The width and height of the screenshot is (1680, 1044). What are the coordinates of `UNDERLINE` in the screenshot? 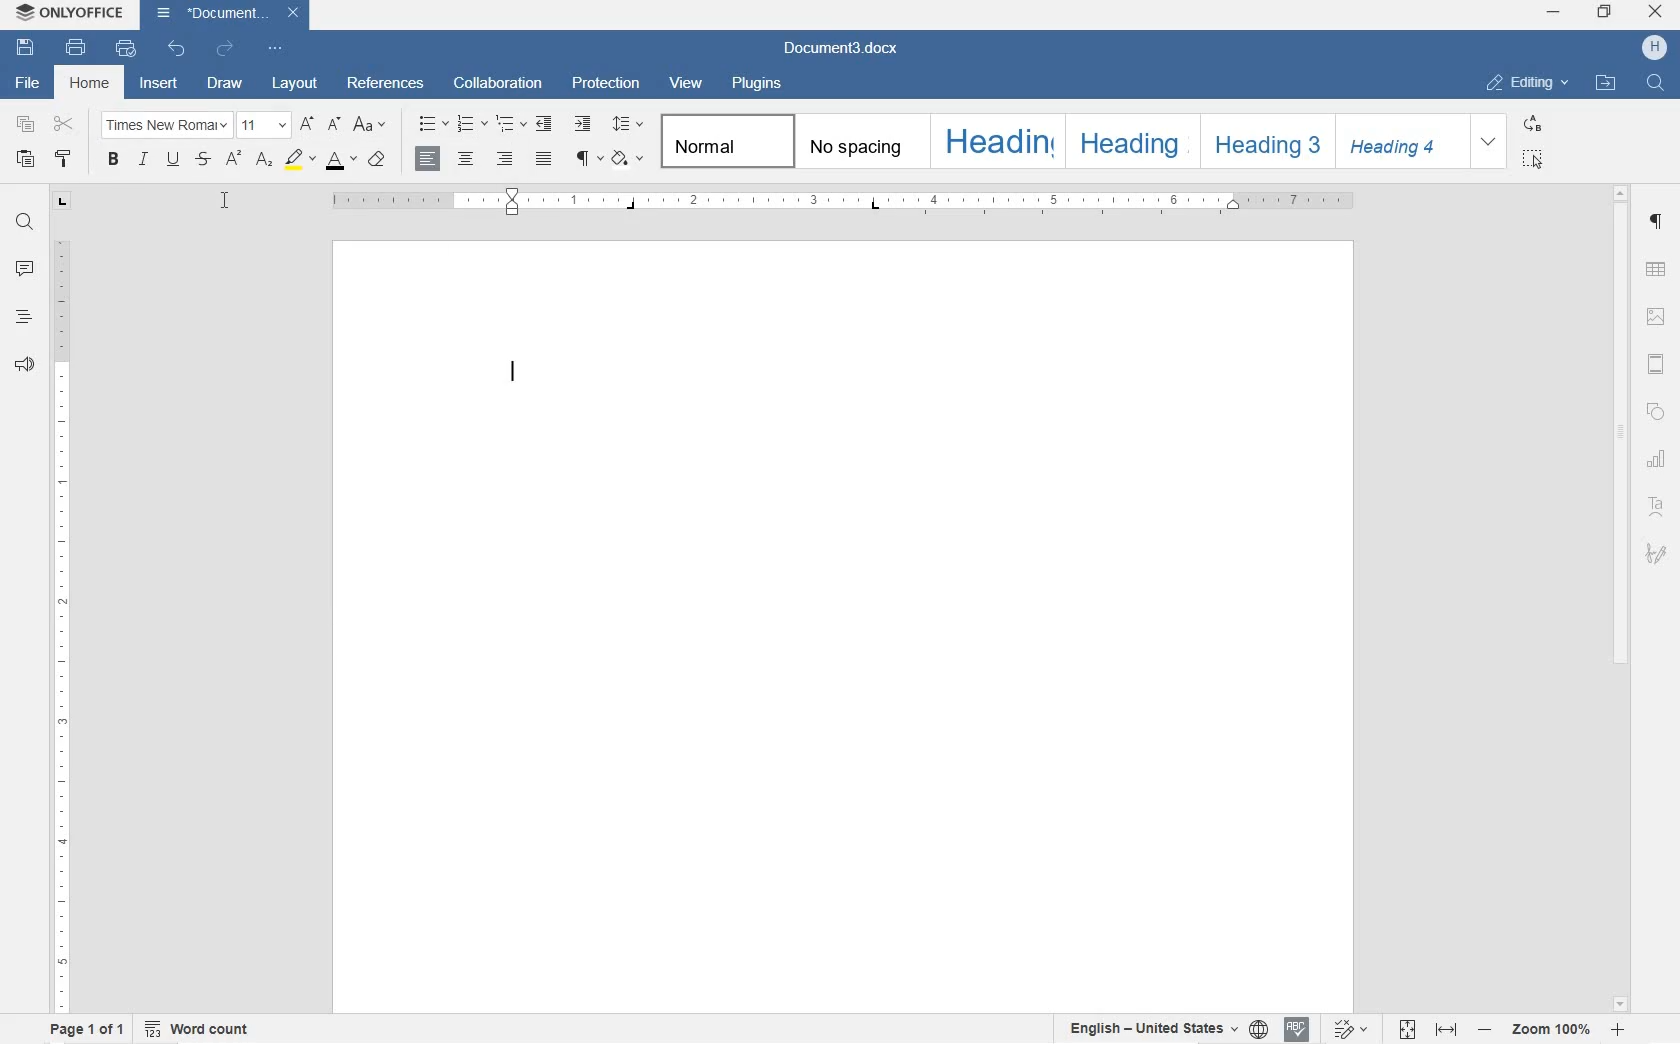 It's located at (172, 161).